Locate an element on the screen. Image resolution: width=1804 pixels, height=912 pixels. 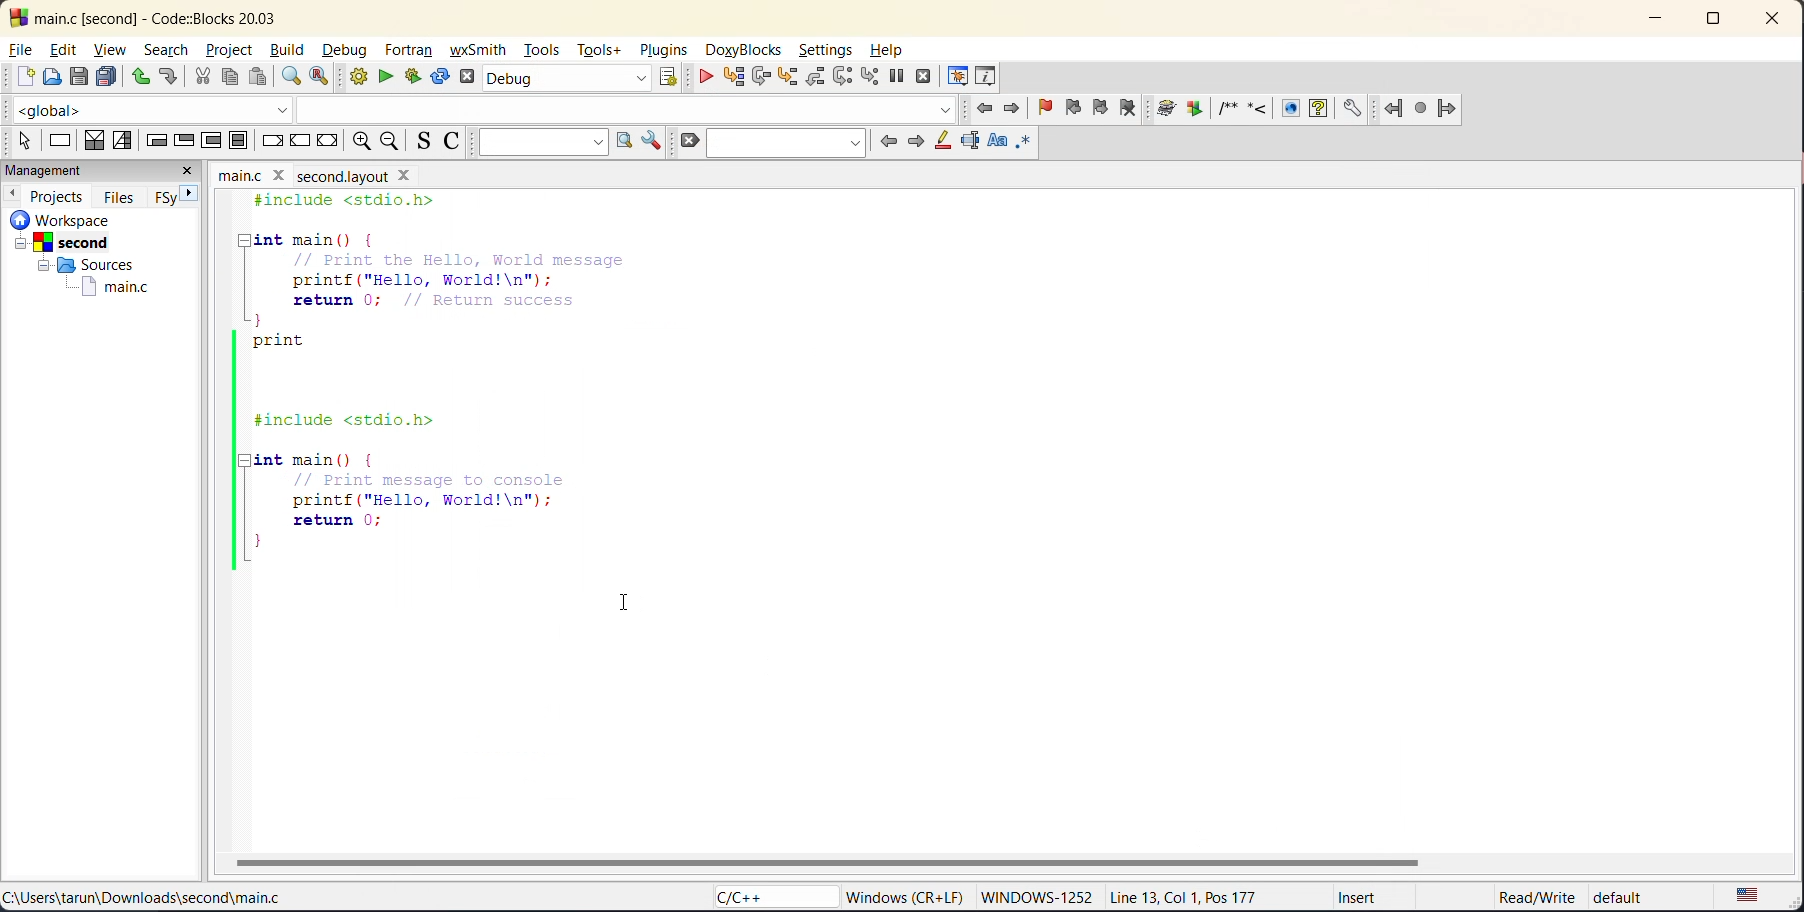
clear is located at coordinates (687, 140).